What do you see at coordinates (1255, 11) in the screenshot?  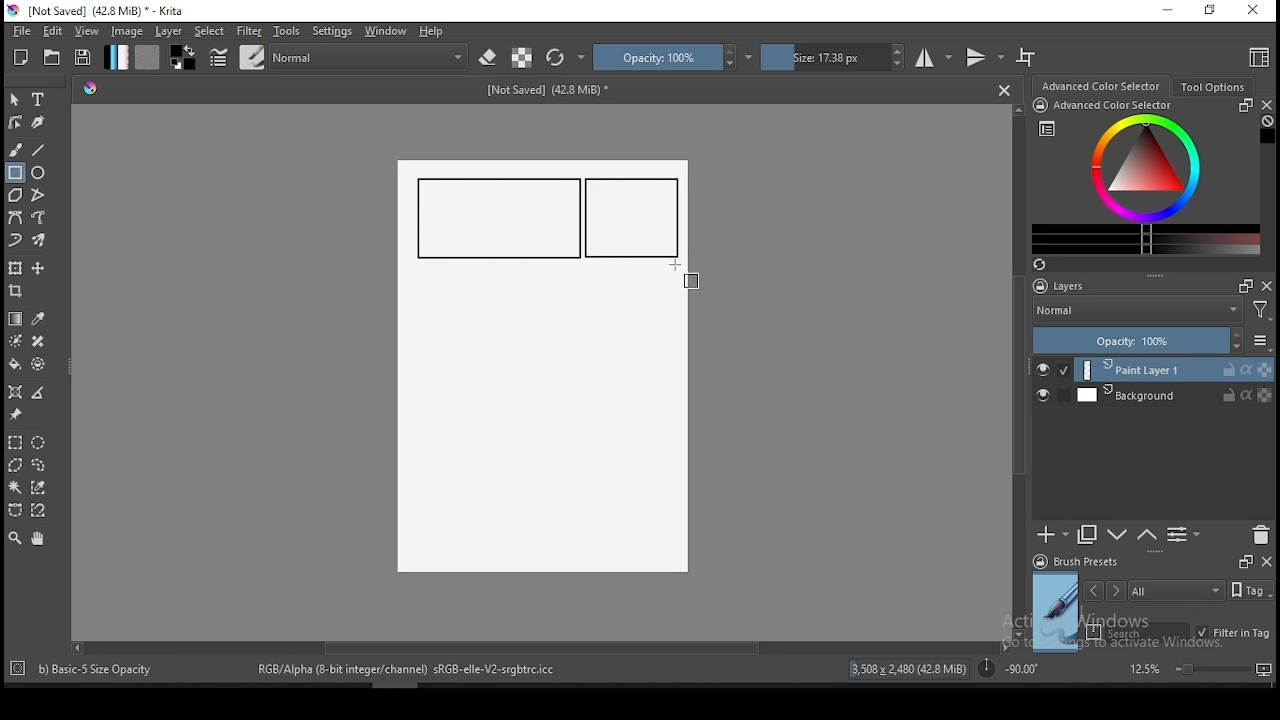 I see ` close window` at bounding box center [1255, 11].